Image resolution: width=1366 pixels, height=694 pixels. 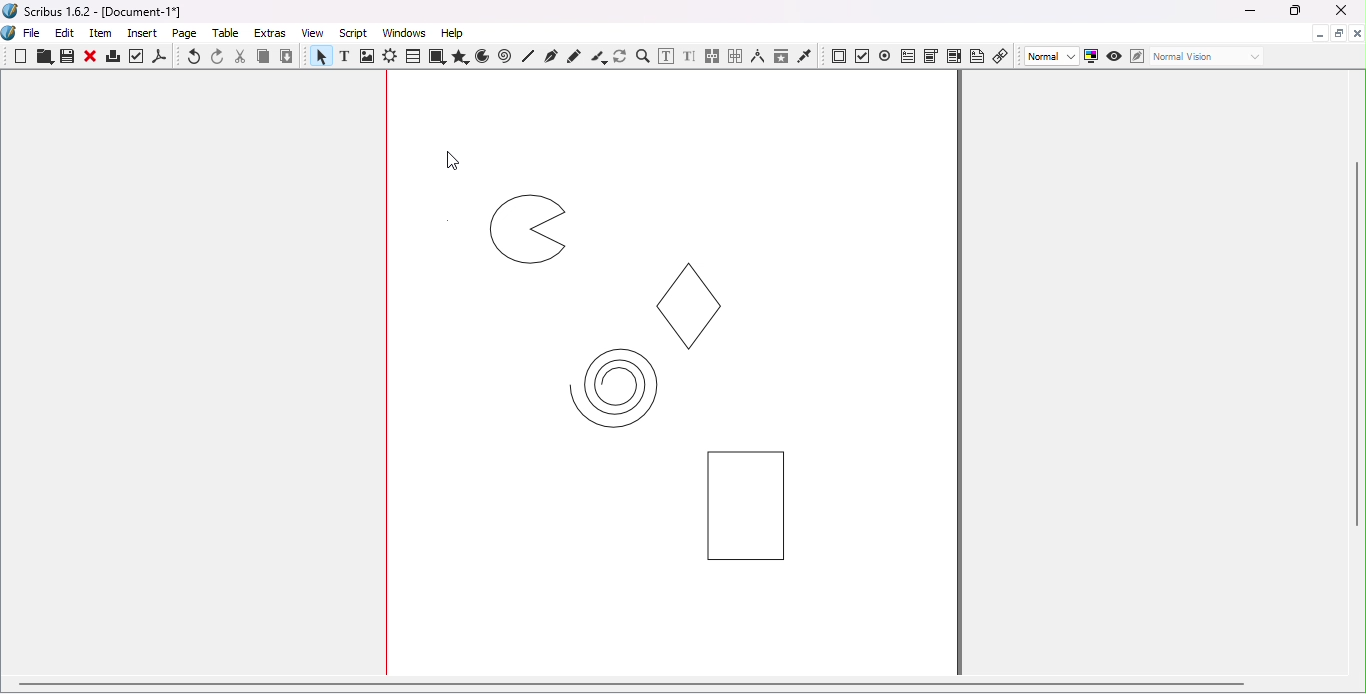 I want to click on Horizontal scroll bar, so click(x=674, y=687).